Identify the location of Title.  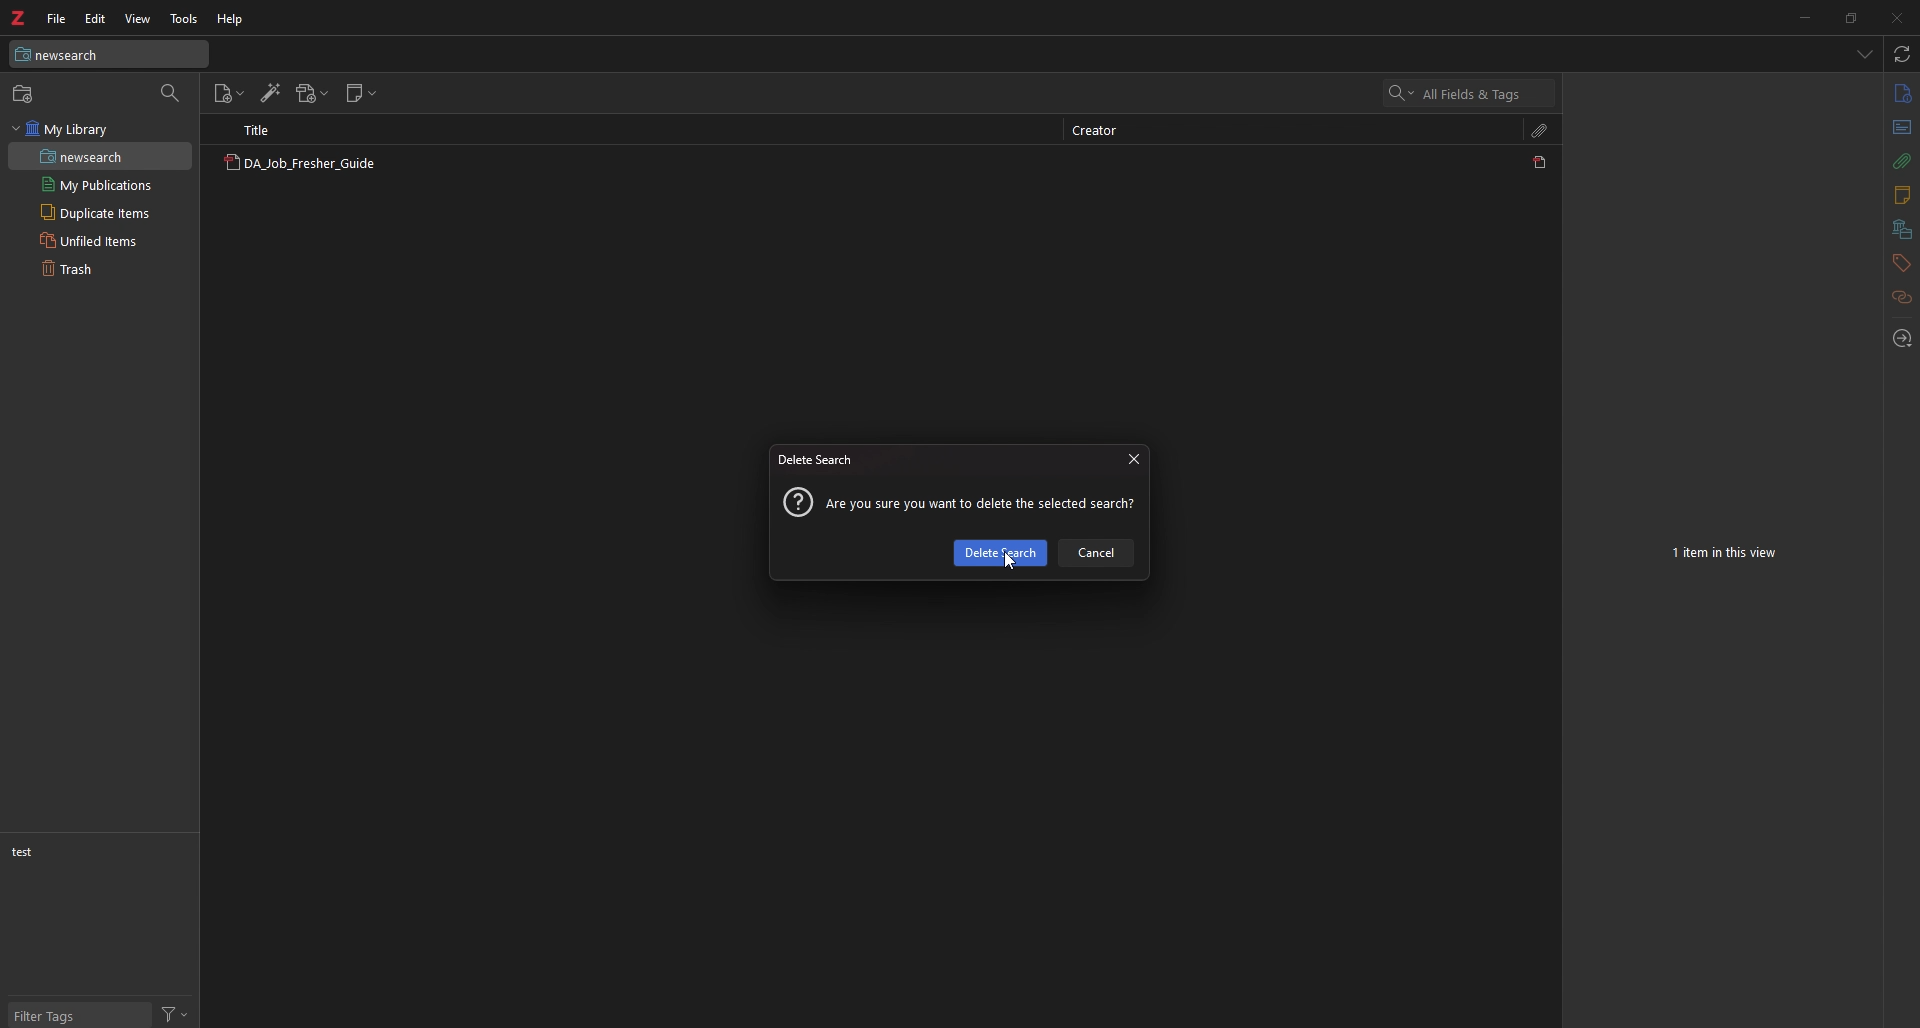
(258, 132).